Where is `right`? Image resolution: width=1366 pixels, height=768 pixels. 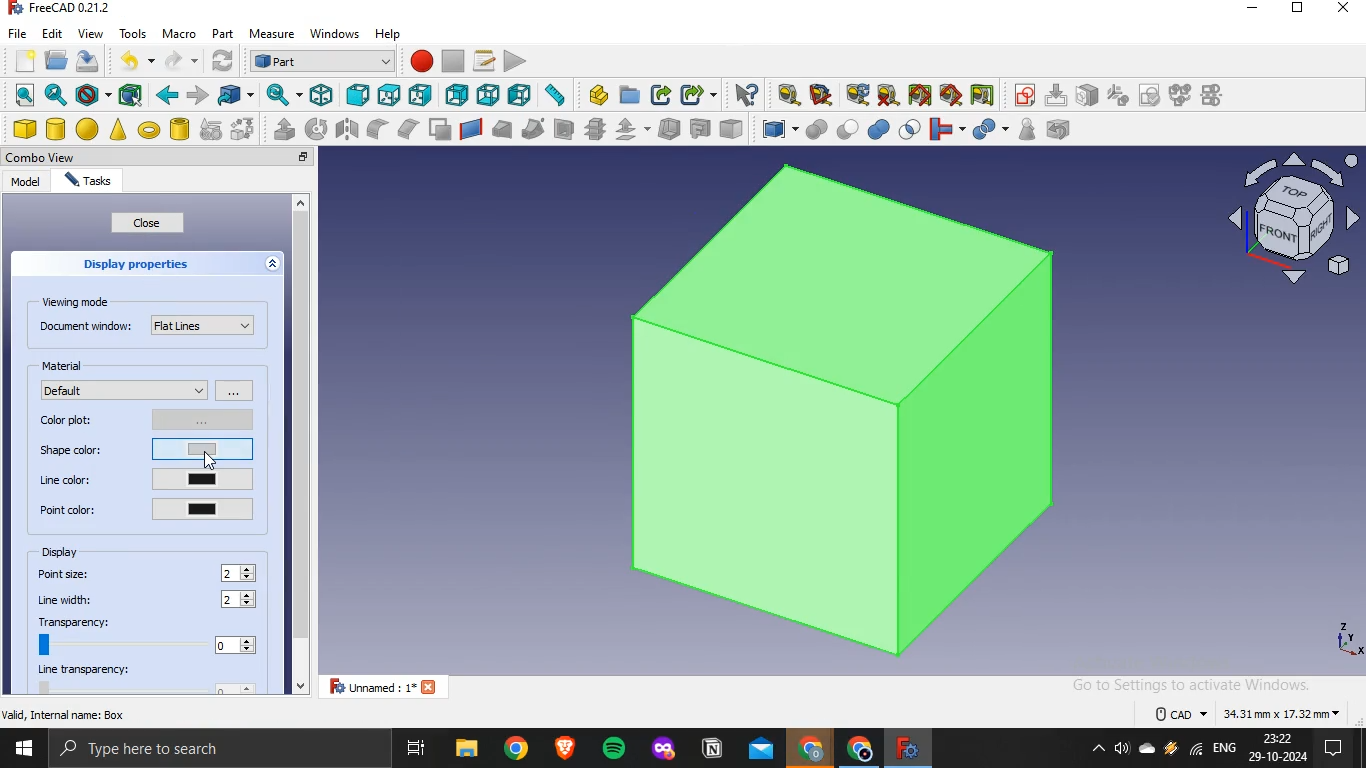 right is located at coordinates (420, 96).